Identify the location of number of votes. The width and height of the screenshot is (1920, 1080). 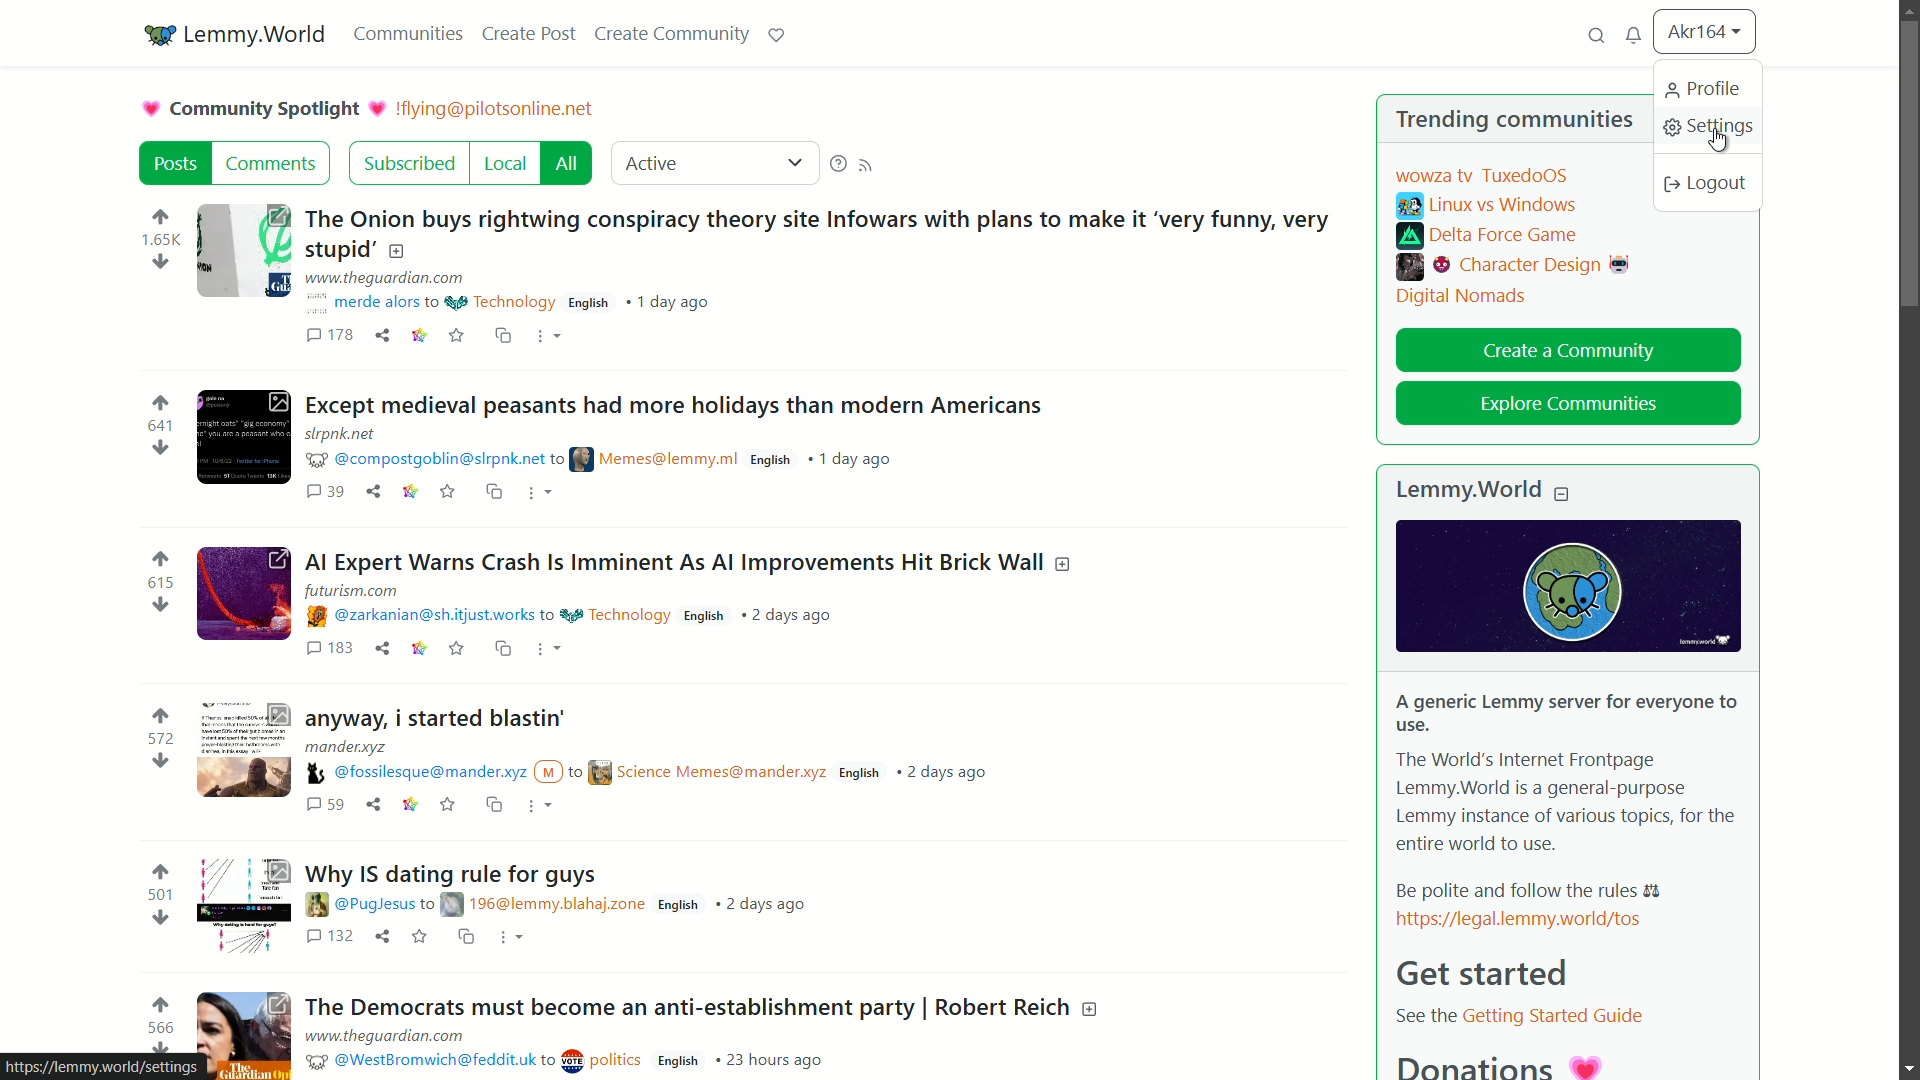
(160, 582).